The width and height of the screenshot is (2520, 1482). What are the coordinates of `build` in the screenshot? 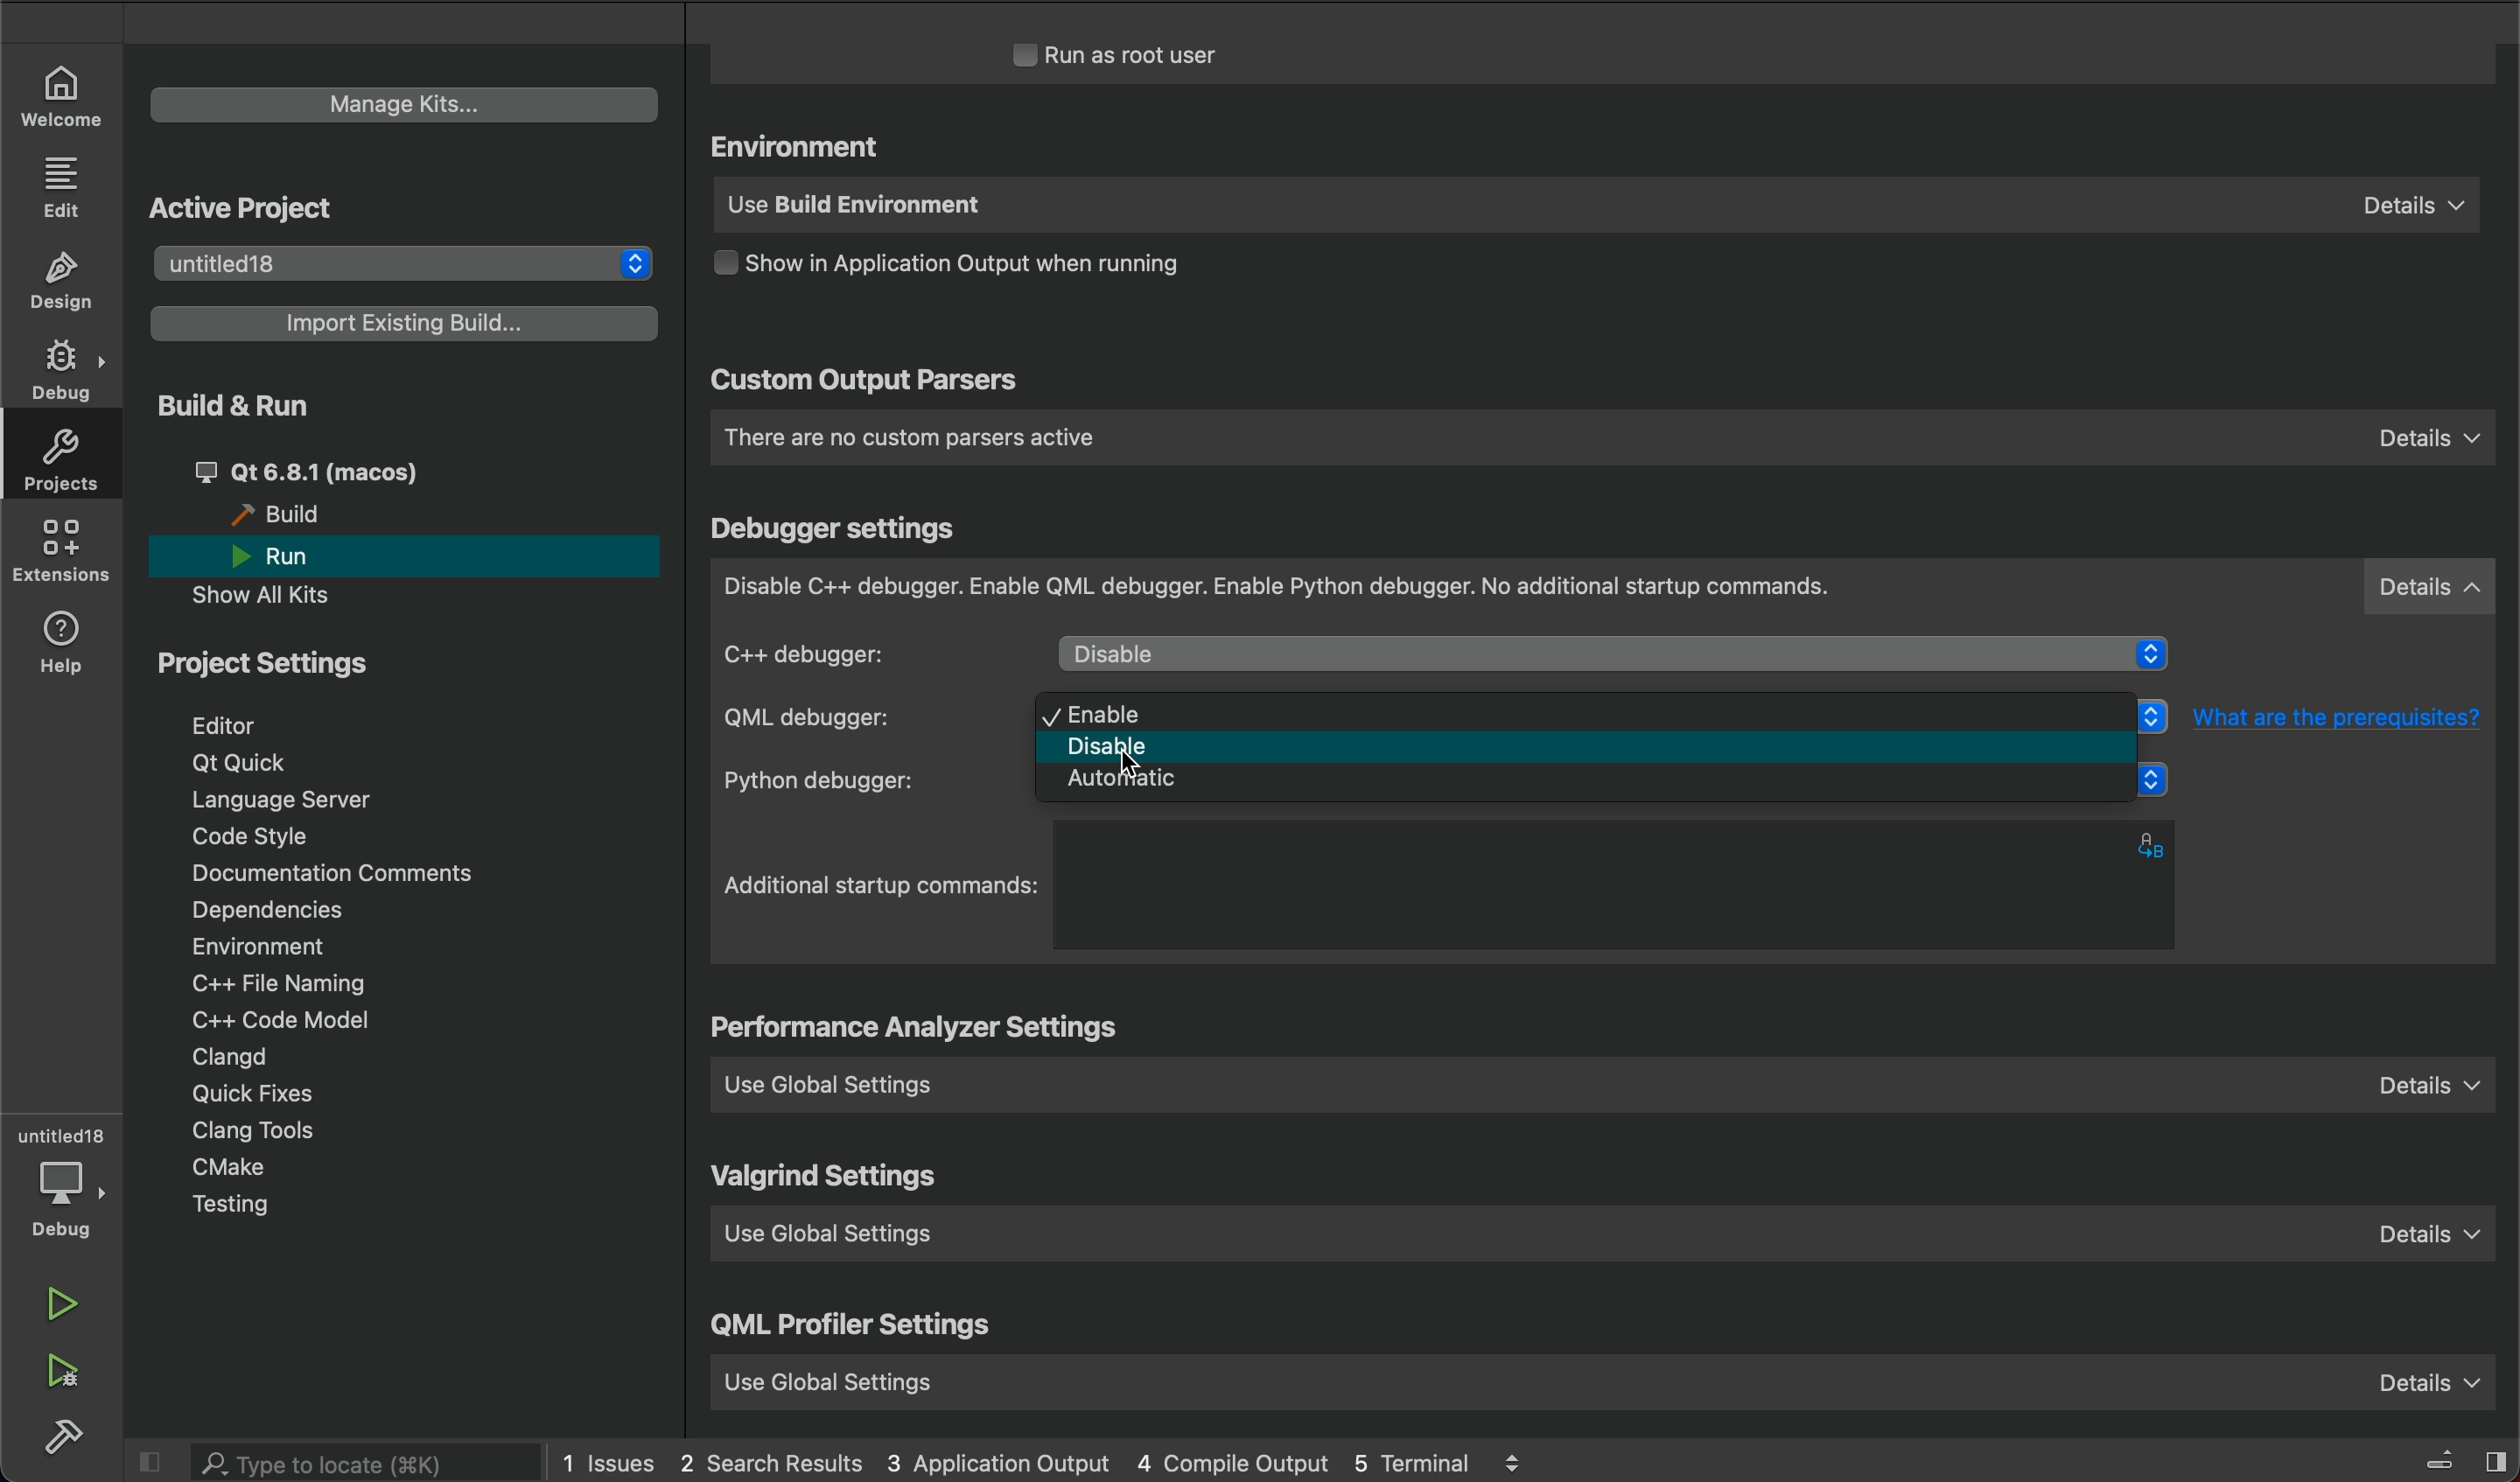 It's located at (67, 1437).